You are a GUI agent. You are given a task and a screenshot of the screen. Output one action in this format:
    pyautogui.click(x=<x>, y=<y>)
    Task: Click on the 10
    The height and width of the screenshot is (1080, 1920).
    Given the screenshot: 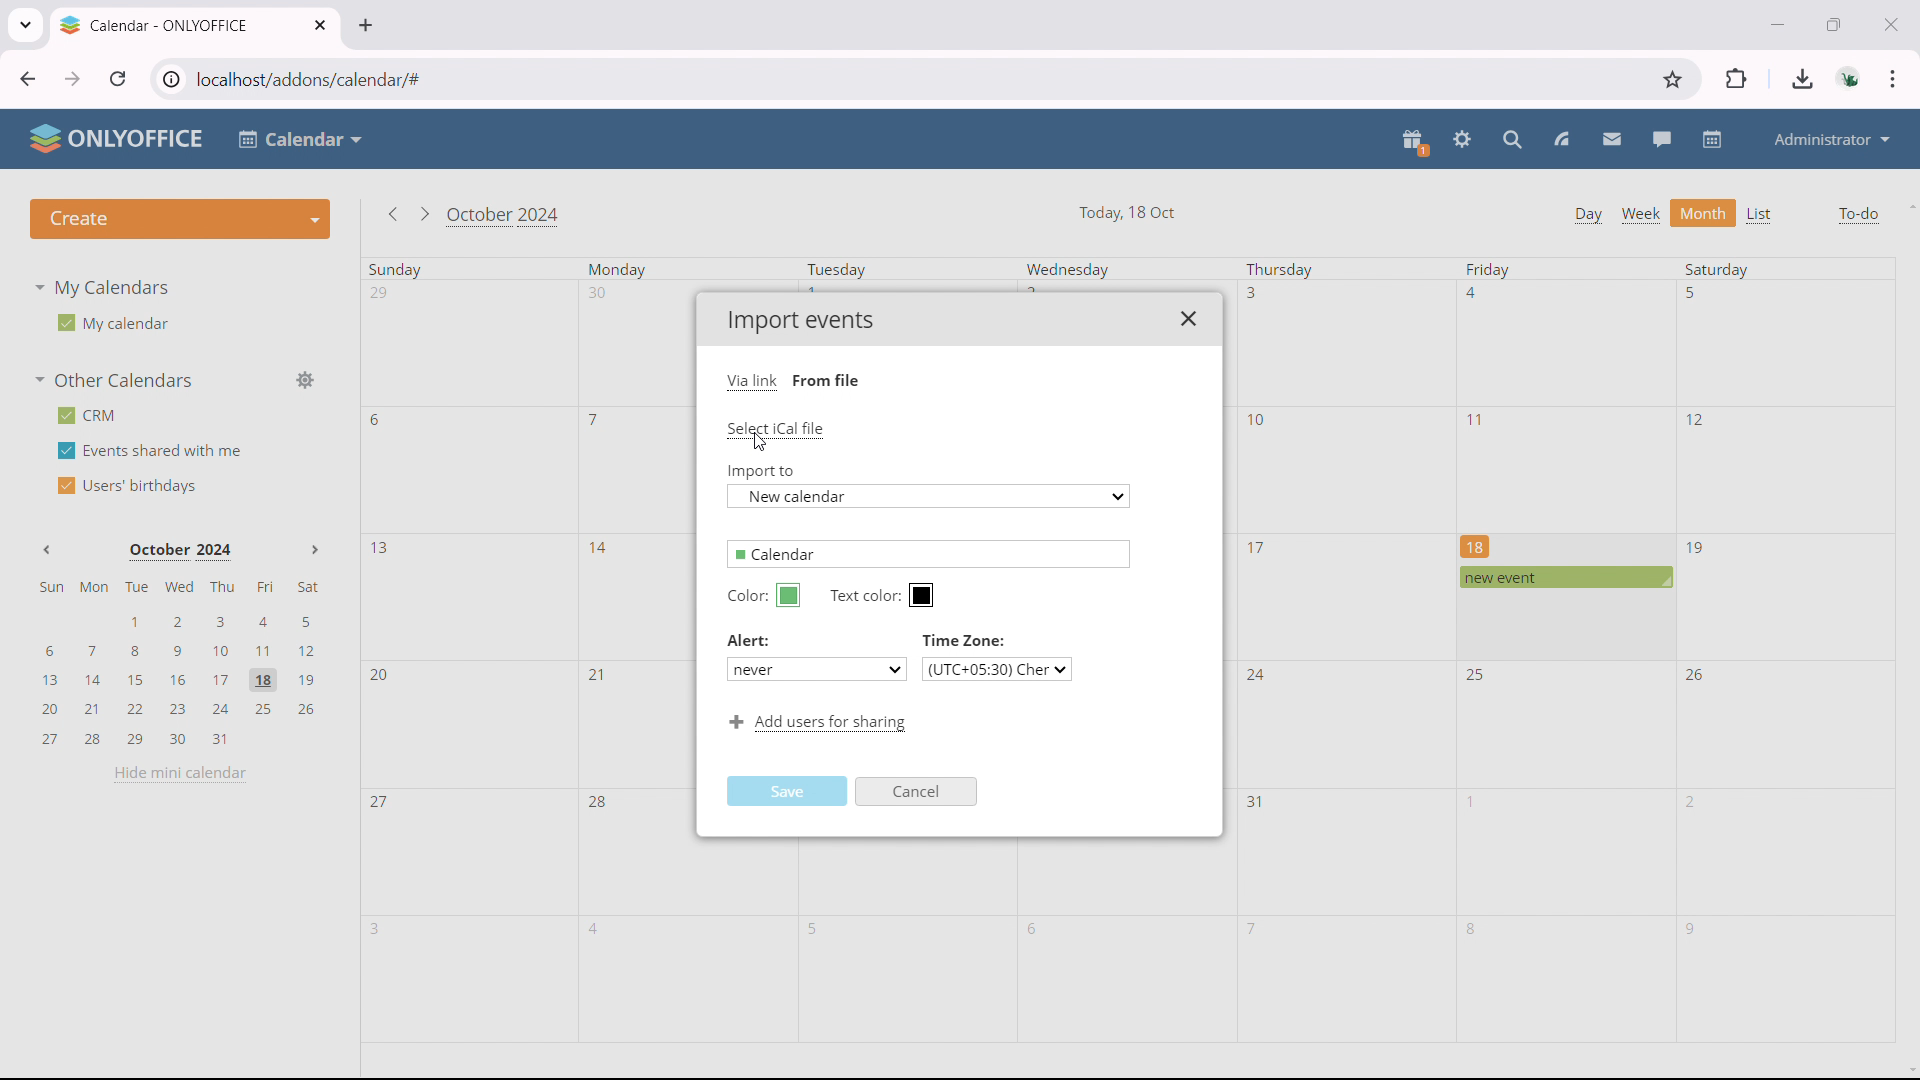 What is the action you would take?
    pyautogui.click(x=1259, y=420)
    